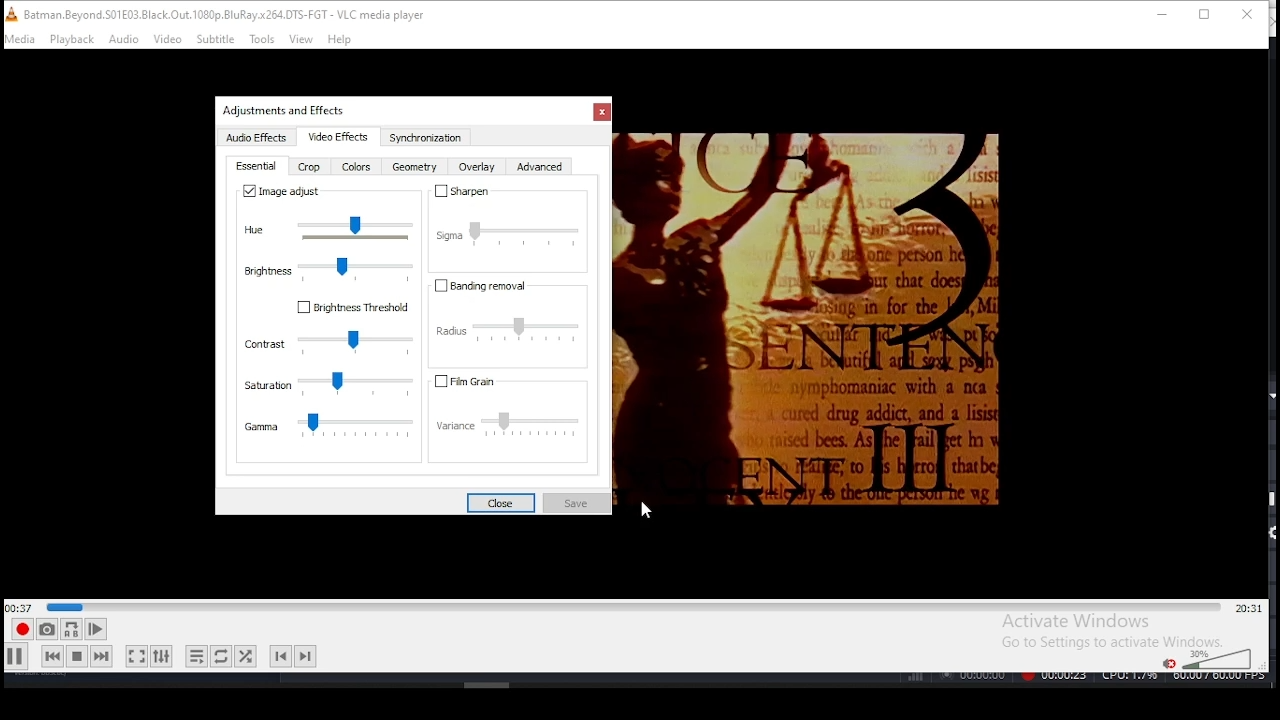 The width and height of the screenshot is (1280, 720). Describe the element at coordinates (328, 267) in the screenshot. I see `brightness` at that location.